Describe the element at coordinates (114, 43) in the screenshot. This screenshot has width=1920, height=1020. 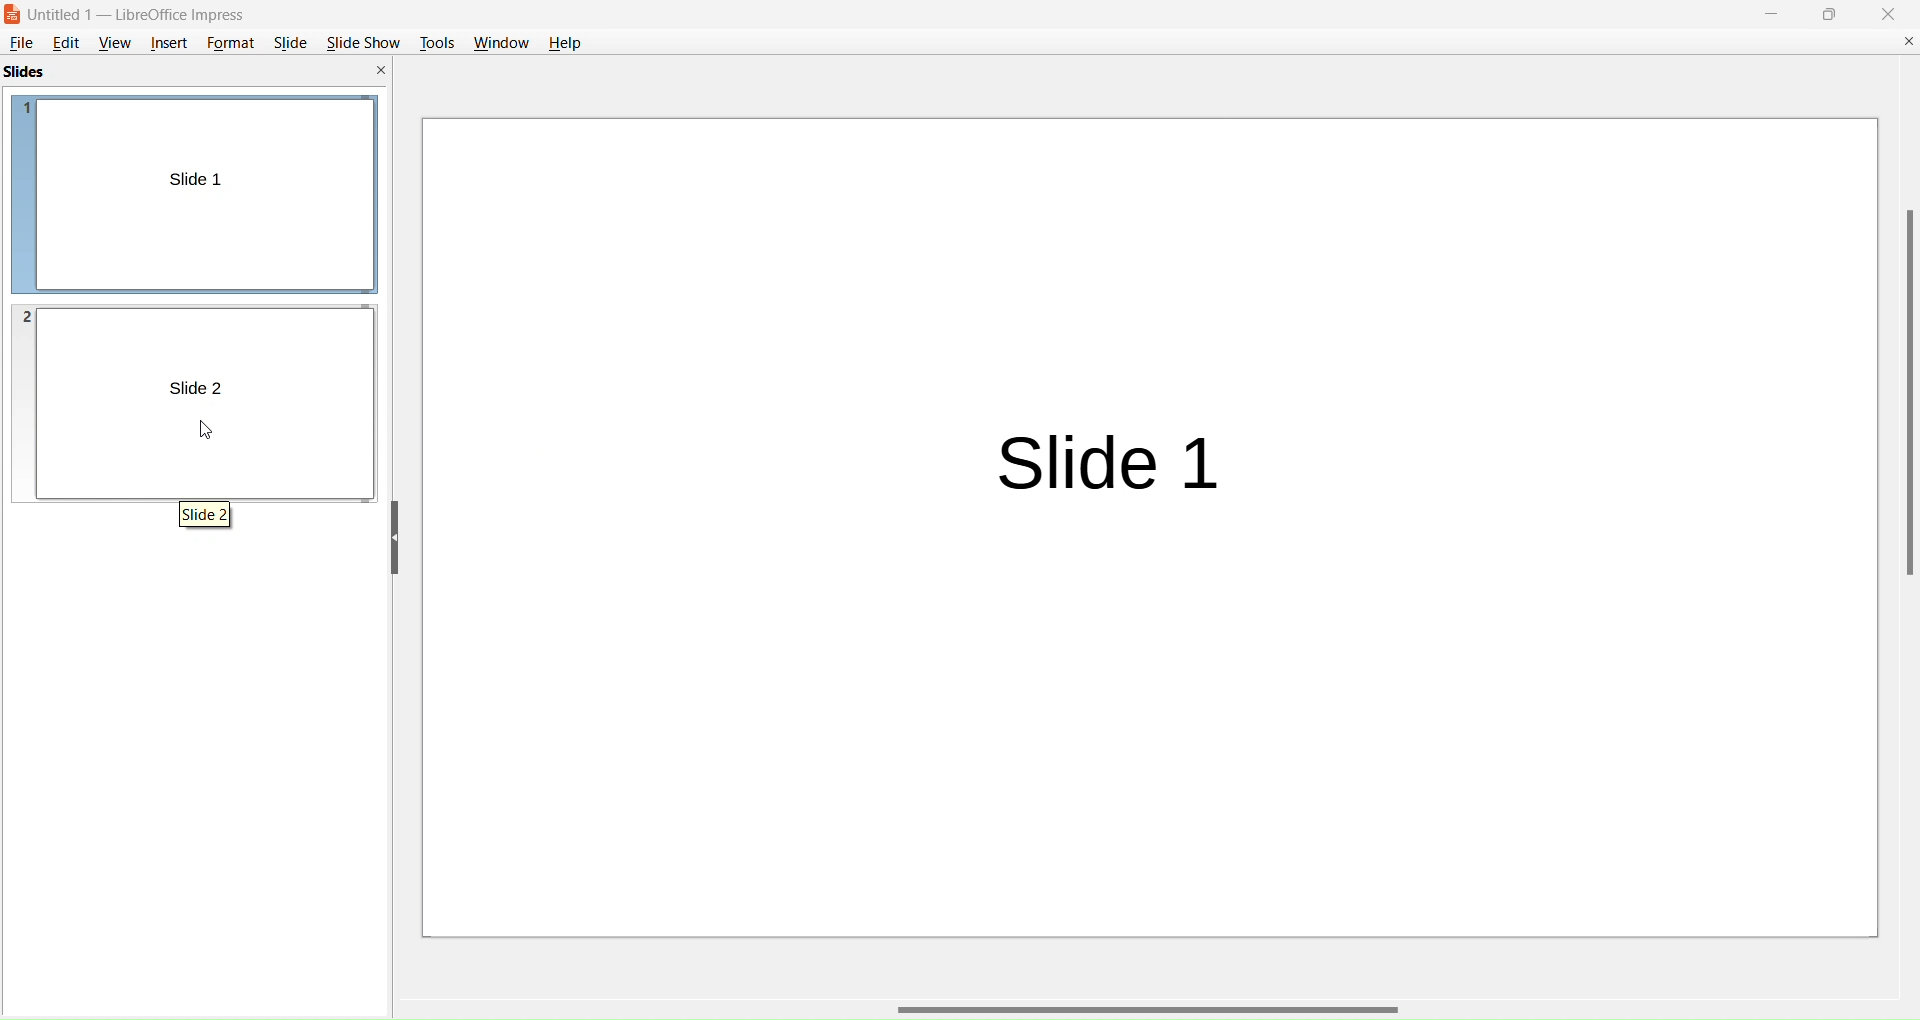
I see `view` at that location.